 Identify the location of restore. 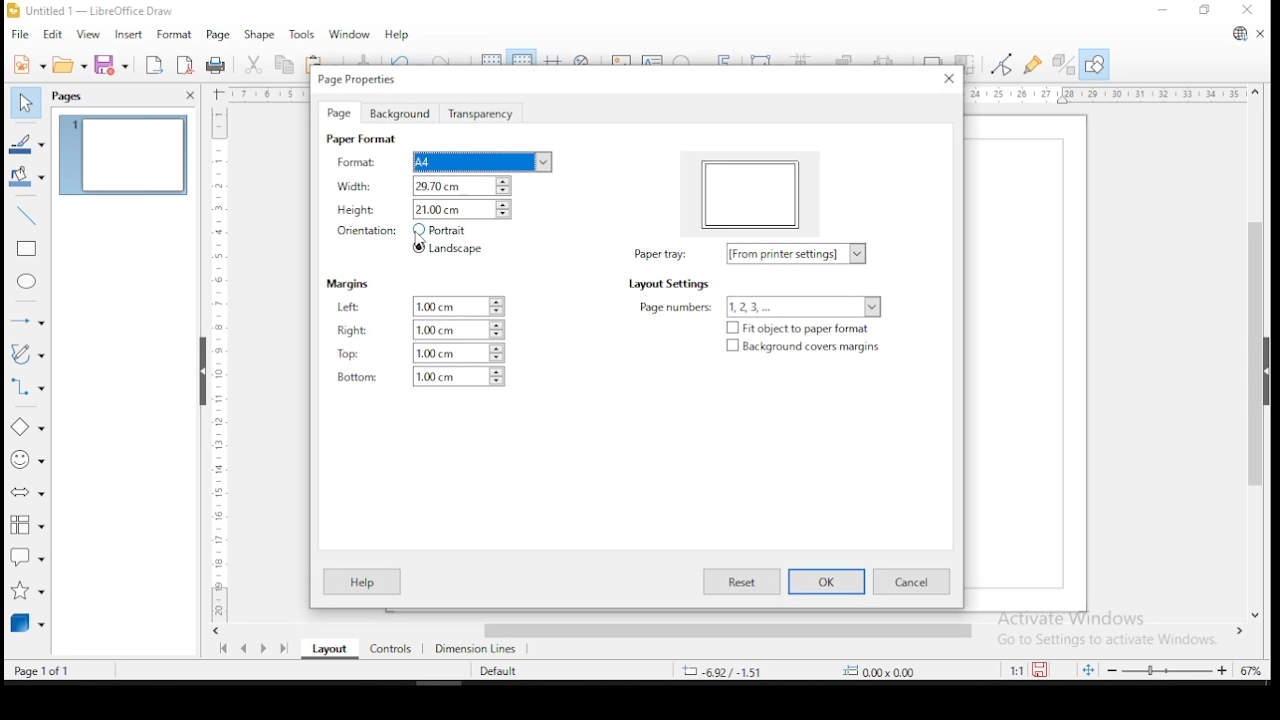
(1202, 11).